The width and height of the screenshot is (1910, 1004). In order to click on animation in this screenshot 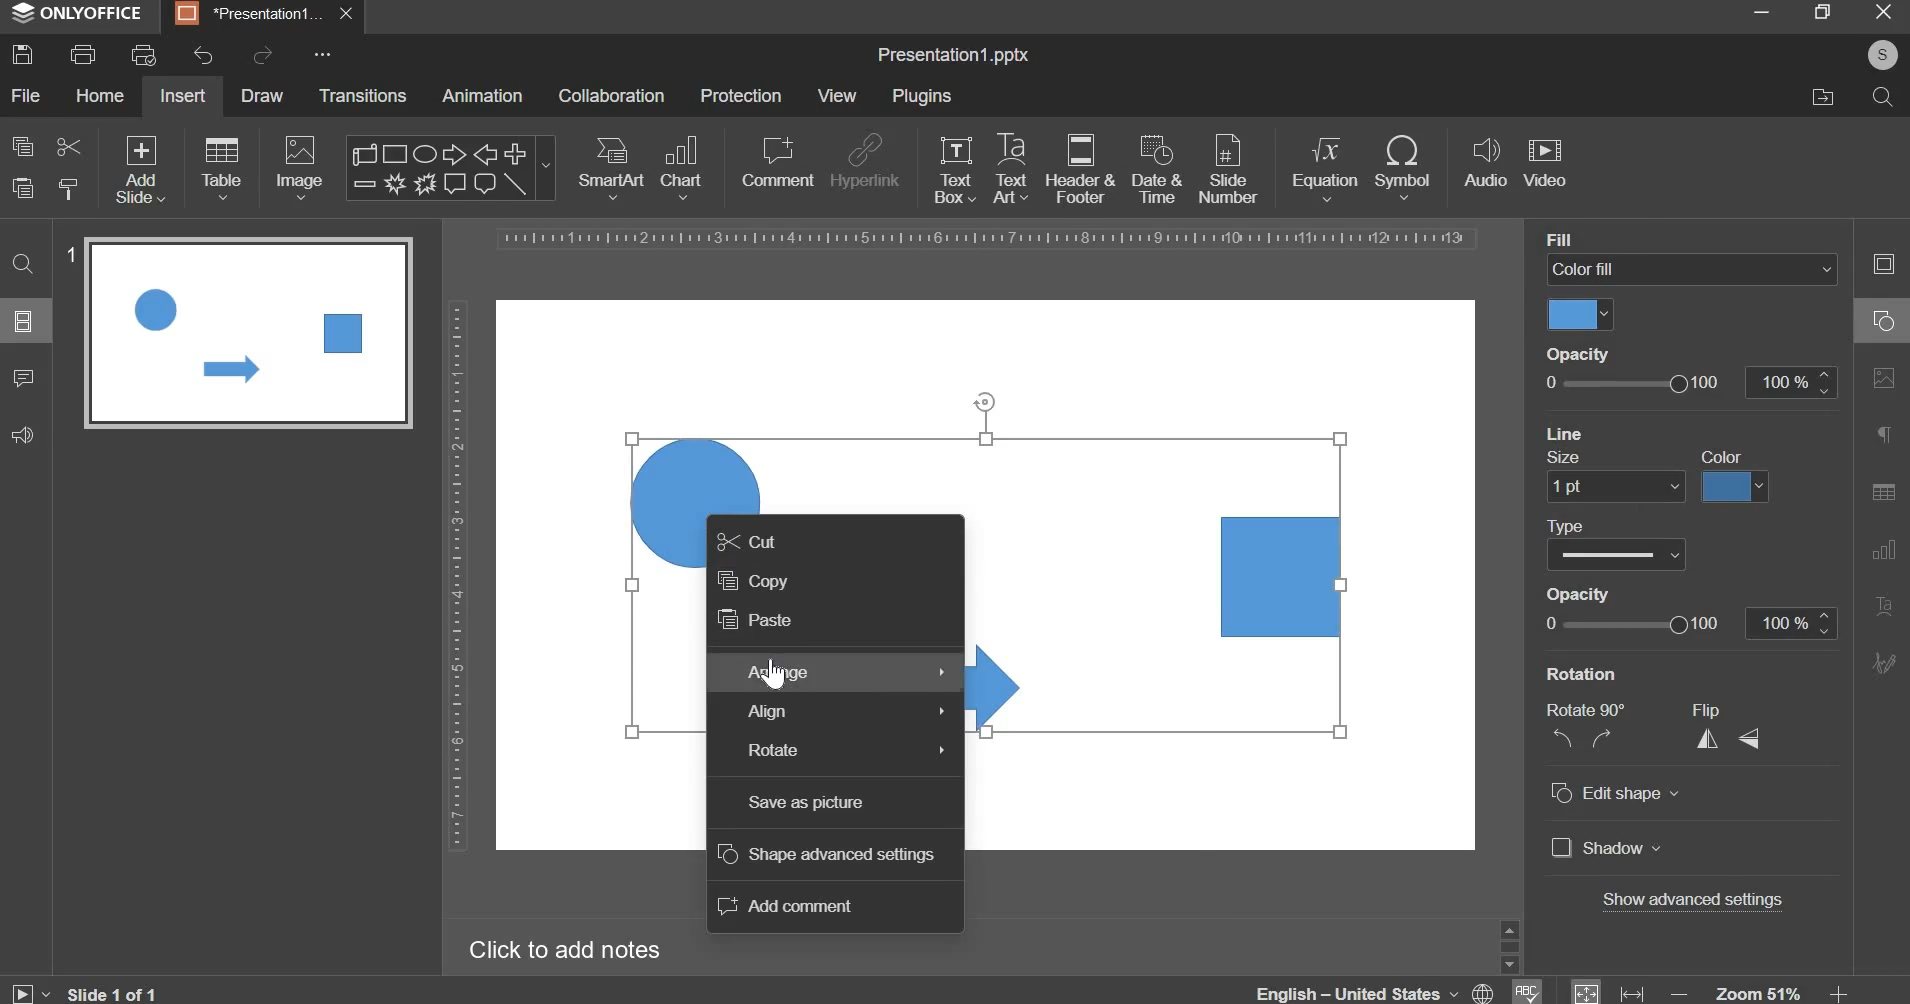, I will do `click(482, 95)`.